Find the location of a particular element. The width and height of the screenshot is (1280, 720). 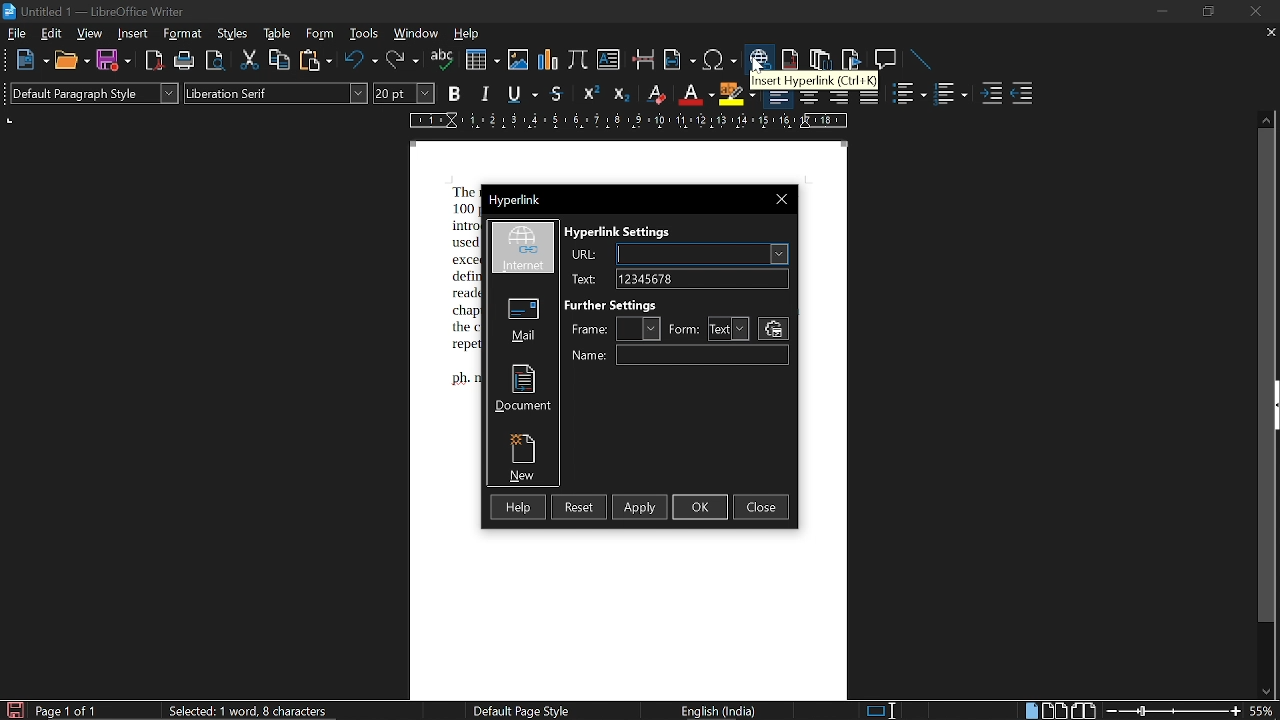

standard selection is located at coordinates (880, 709).